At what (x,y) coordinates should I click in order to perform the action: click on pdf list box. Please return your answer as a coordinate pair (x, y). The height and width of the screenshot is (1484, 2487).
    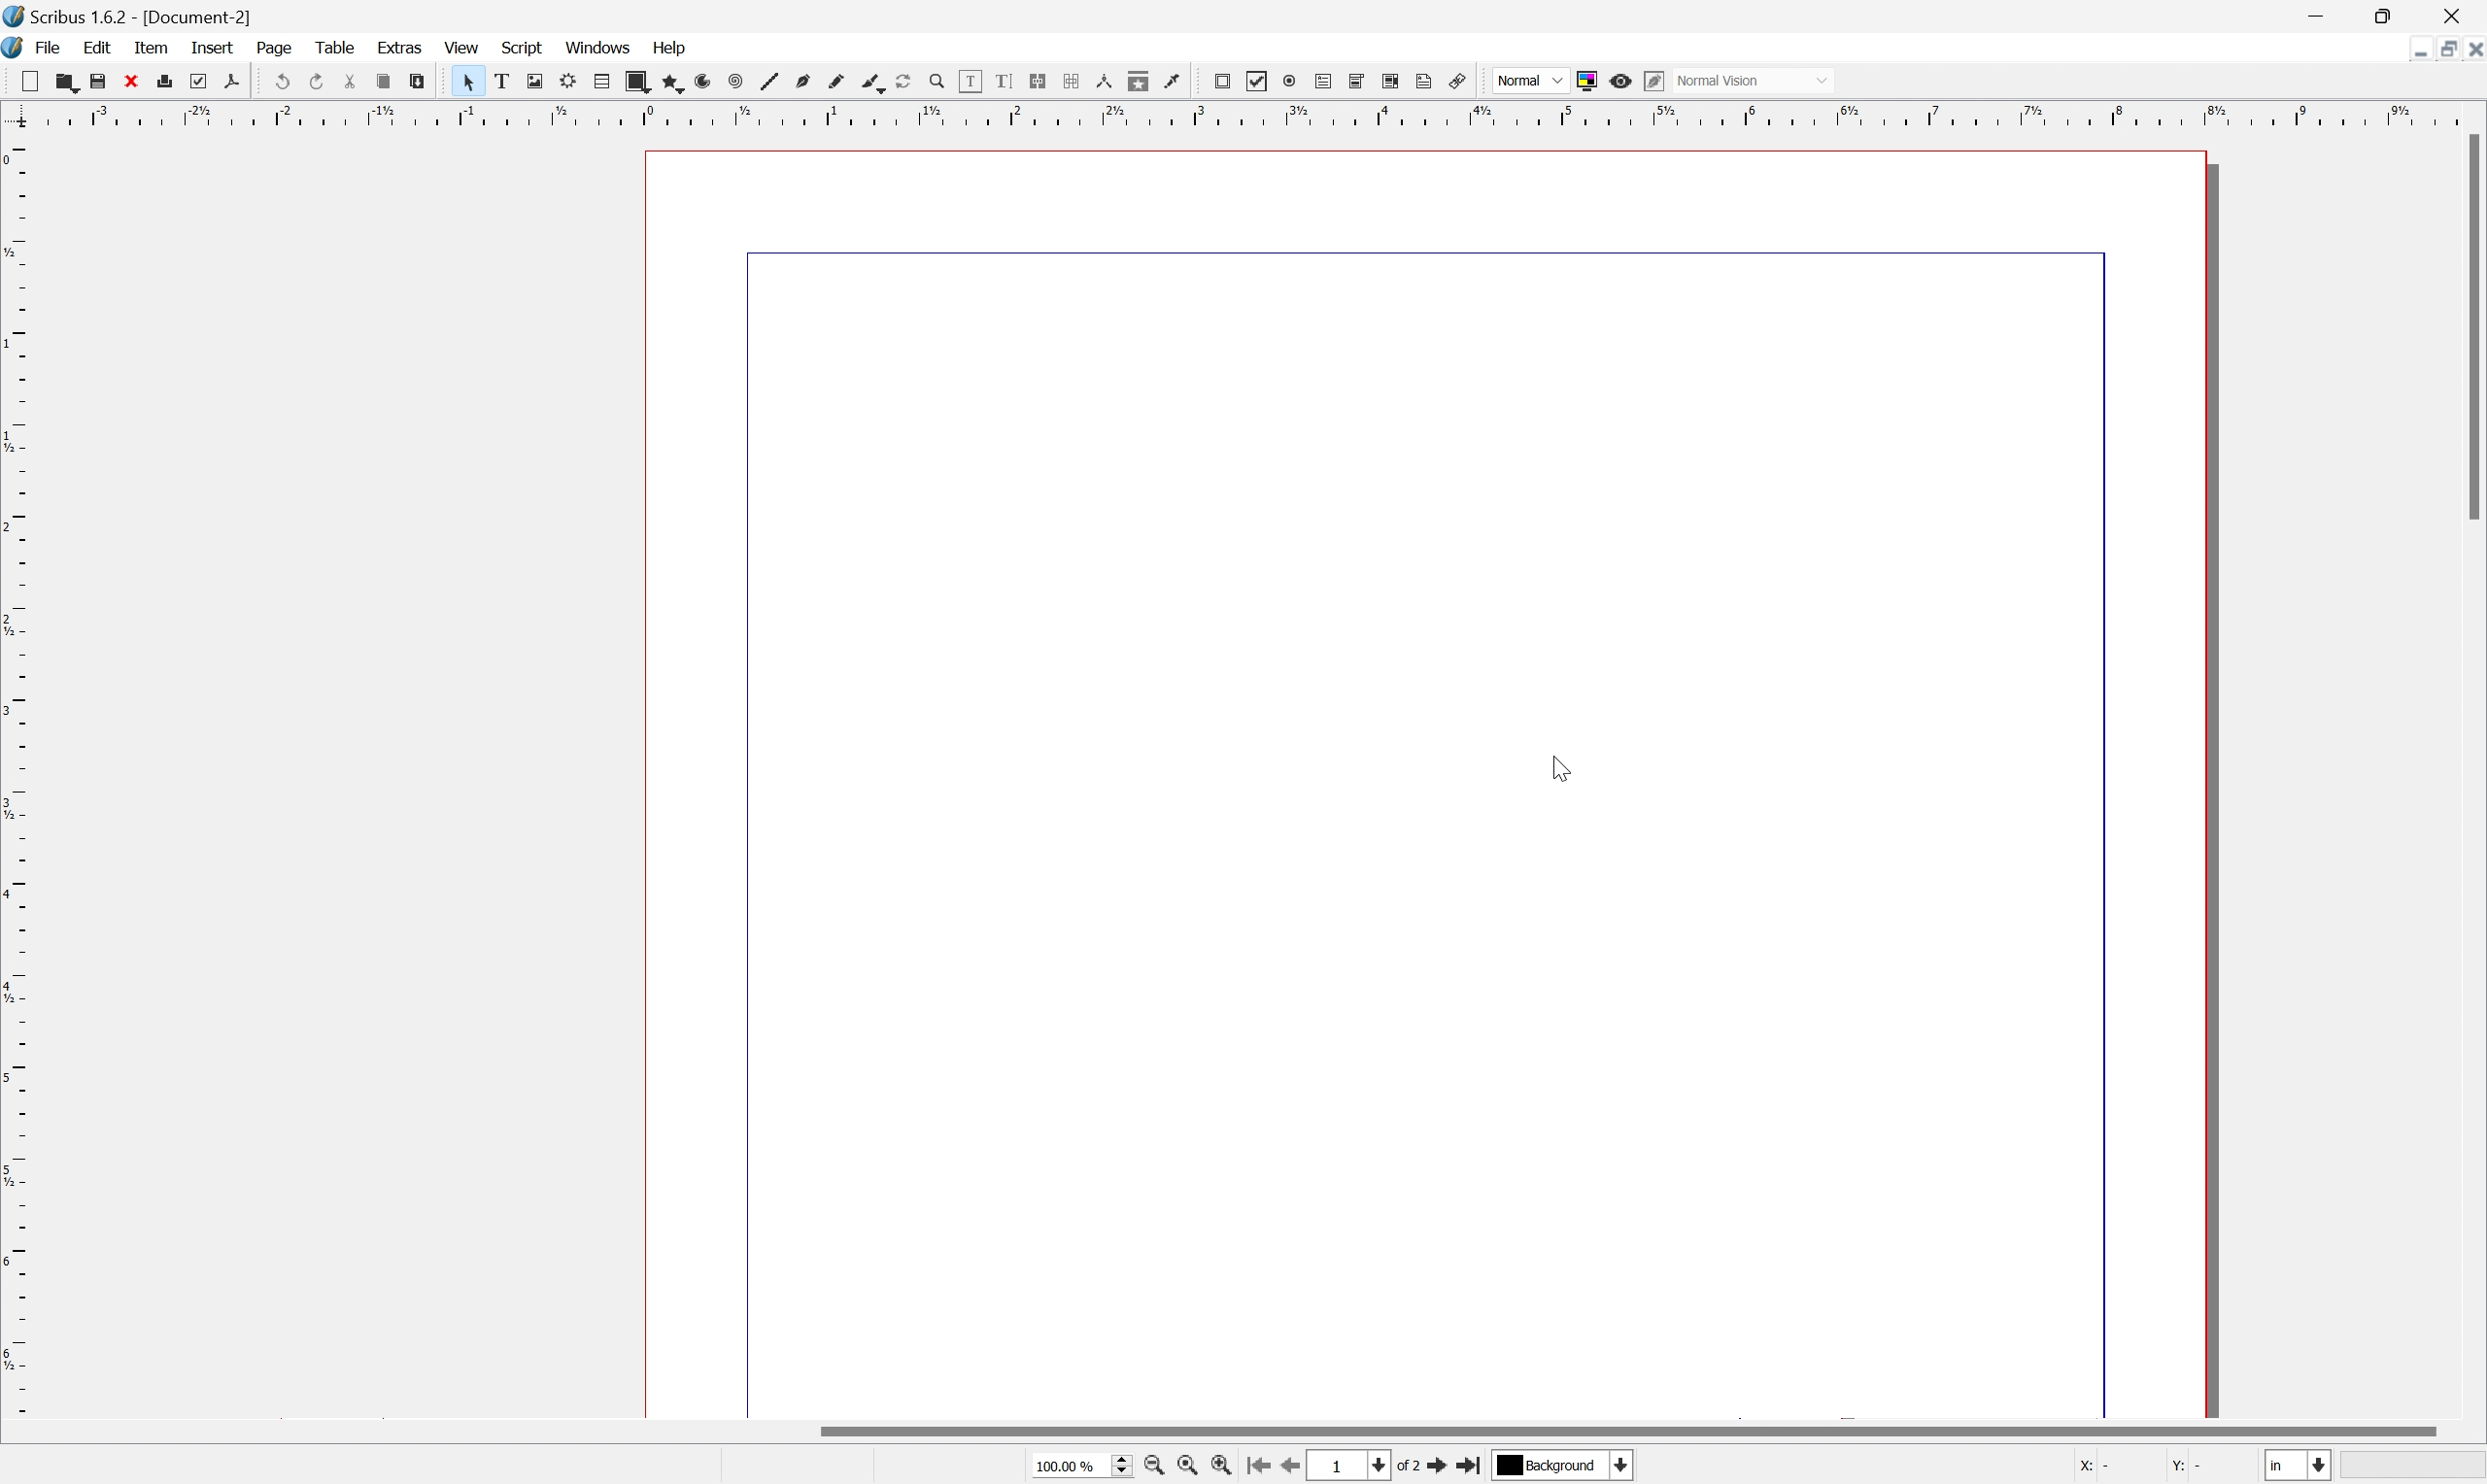
    Looking at the image, I should click on (1392, 81).